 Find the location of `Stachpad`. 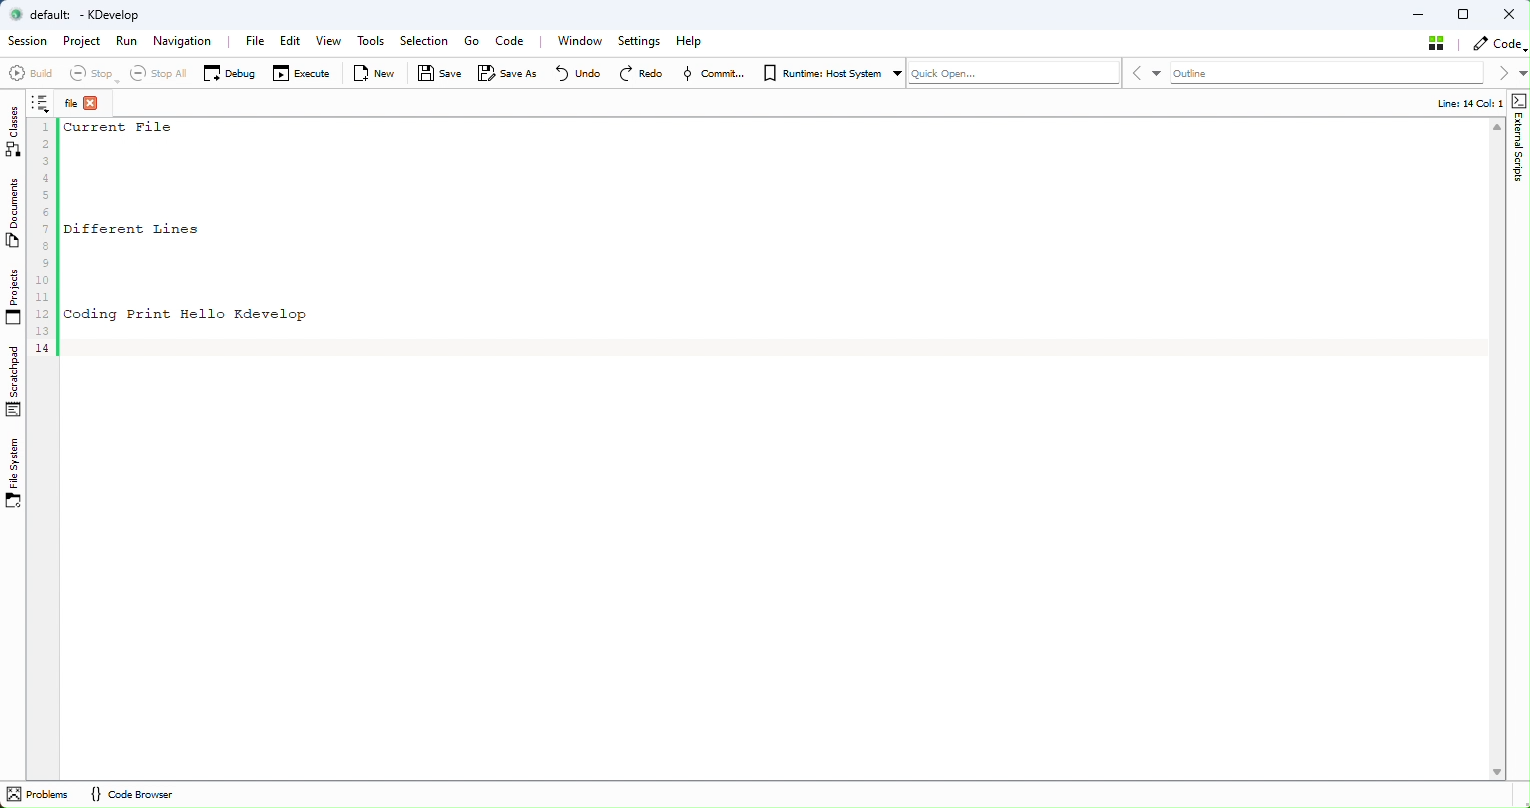

Stachpad is located at coordinates (15, 381).